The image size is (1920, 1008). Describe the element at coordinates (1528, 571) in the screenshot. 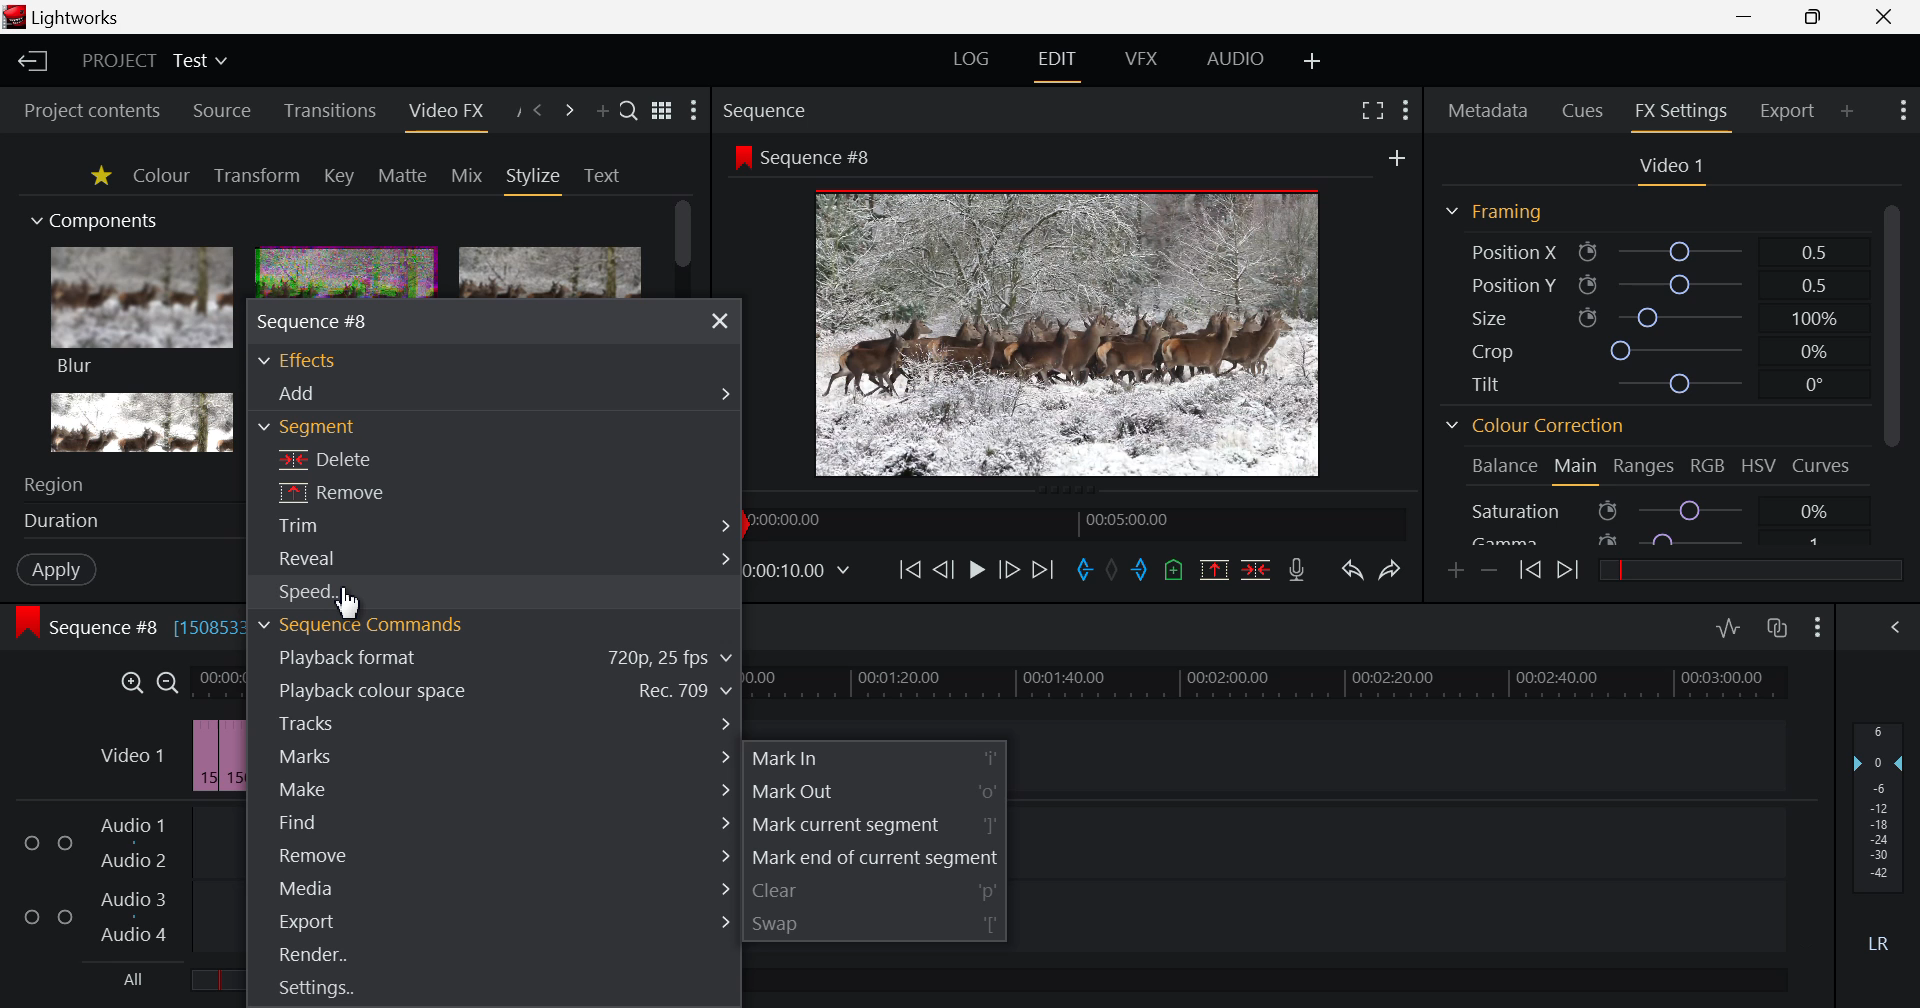

I see `Previous keyframe` at that location.